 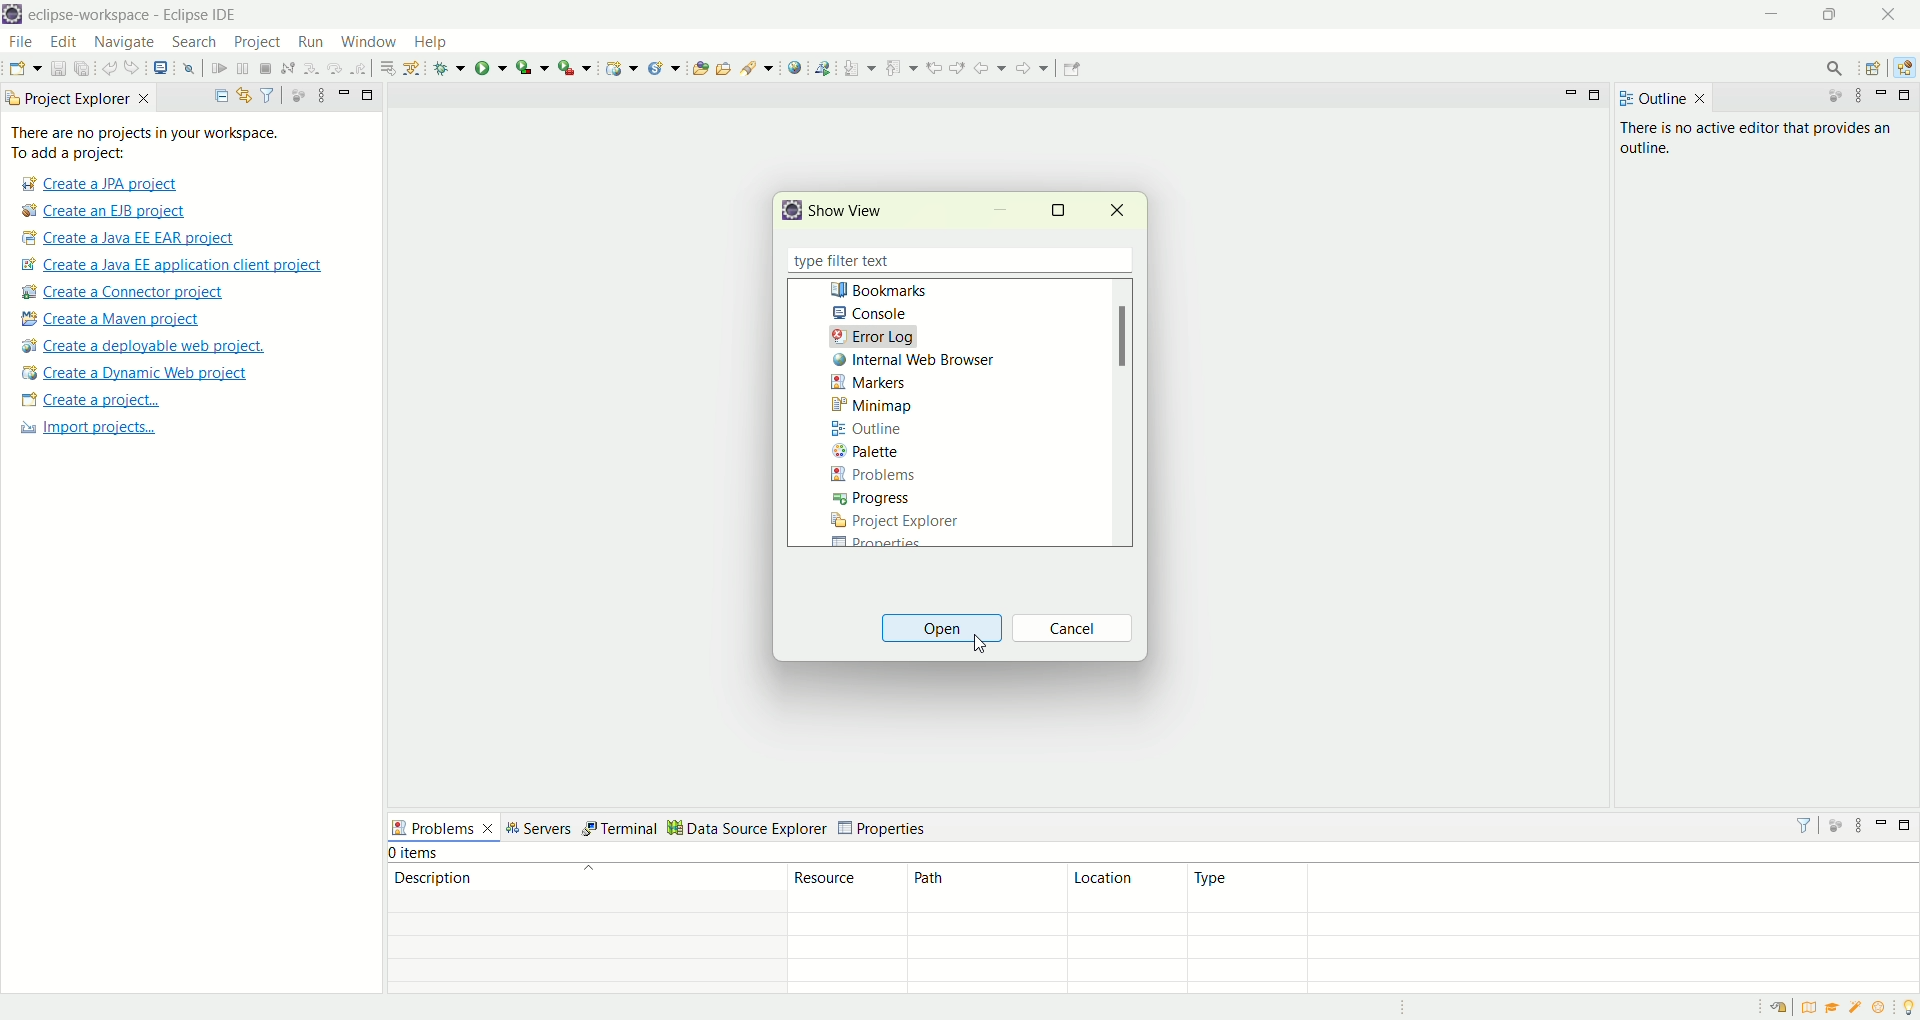 What do you see at coordinates (309, 43) in the screenshot?
I see `run` at bounding box center [309, 43].